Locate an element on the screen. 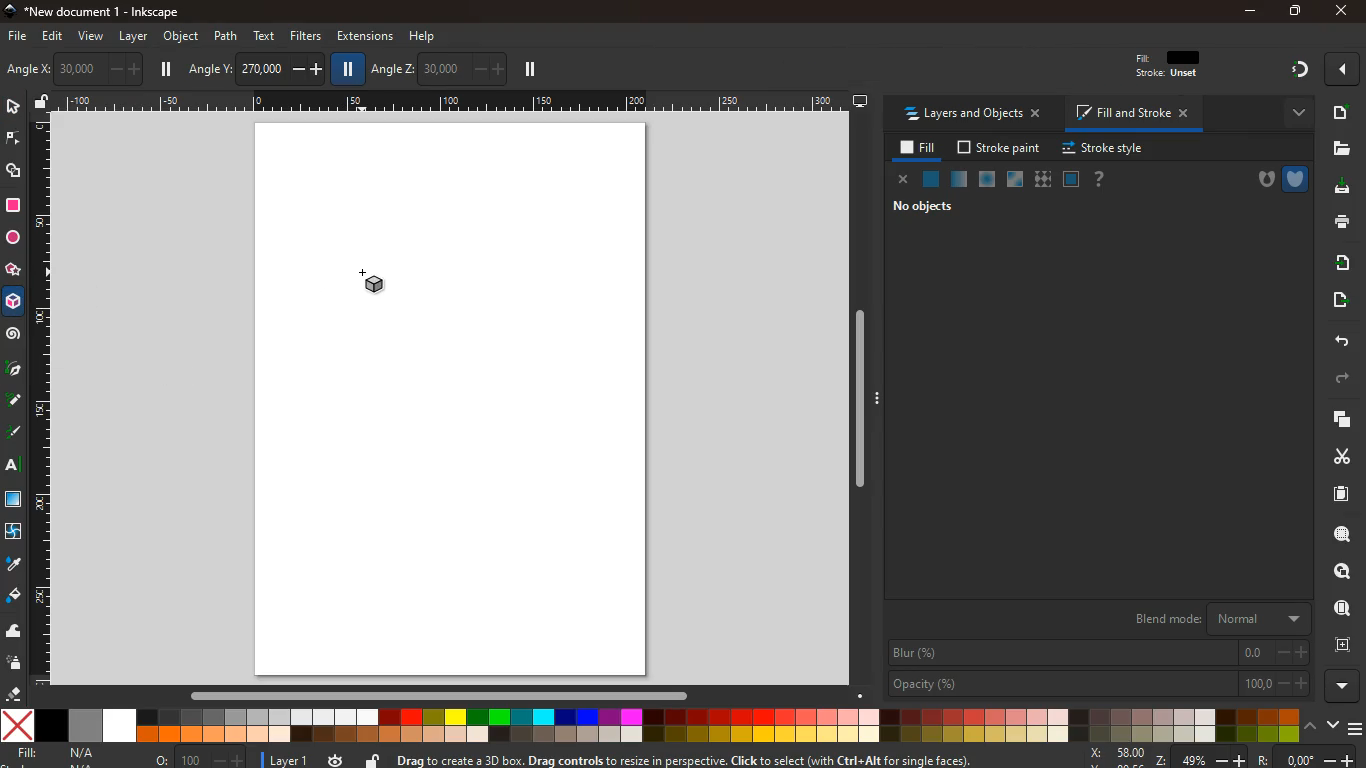 This screenshot has height=768, width=1366. message is located at coordinates (705, 759).